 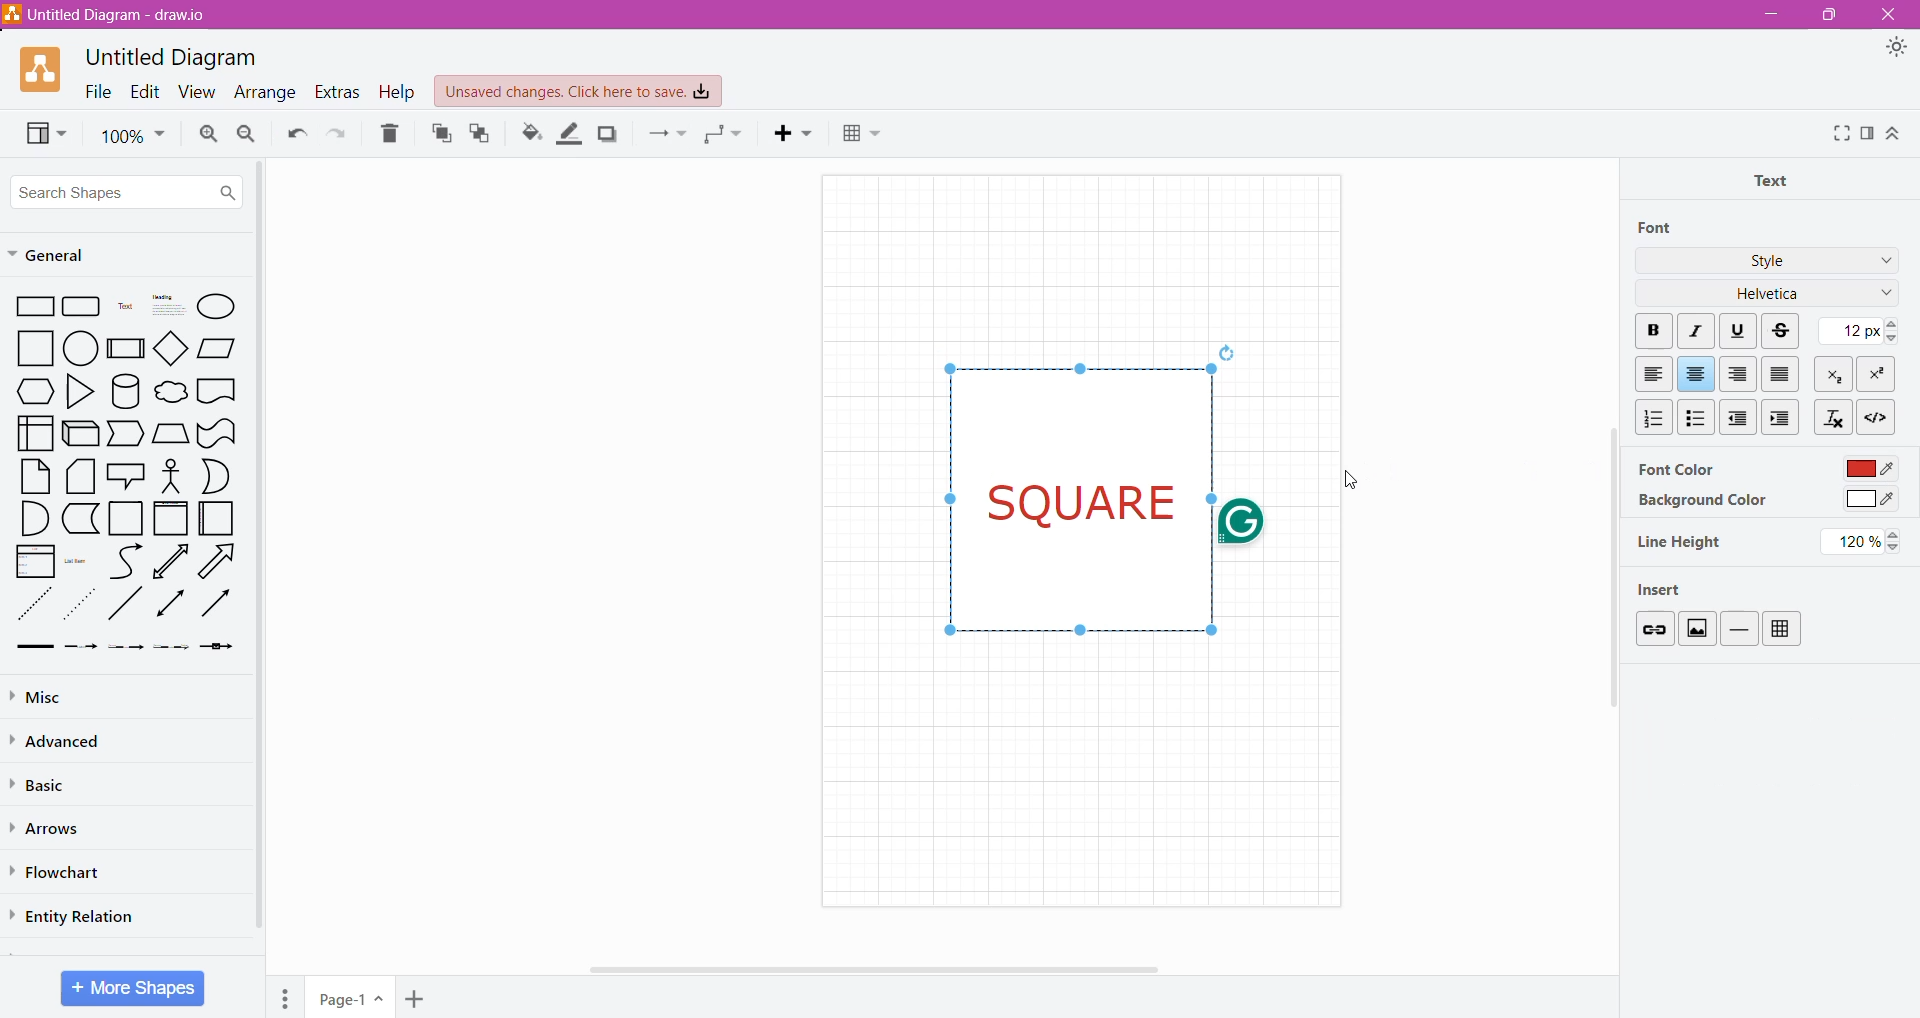 What do you see at coordinates (1220, 352) in the screenshot?
I see `reload` at bounding box center [1220, 352].